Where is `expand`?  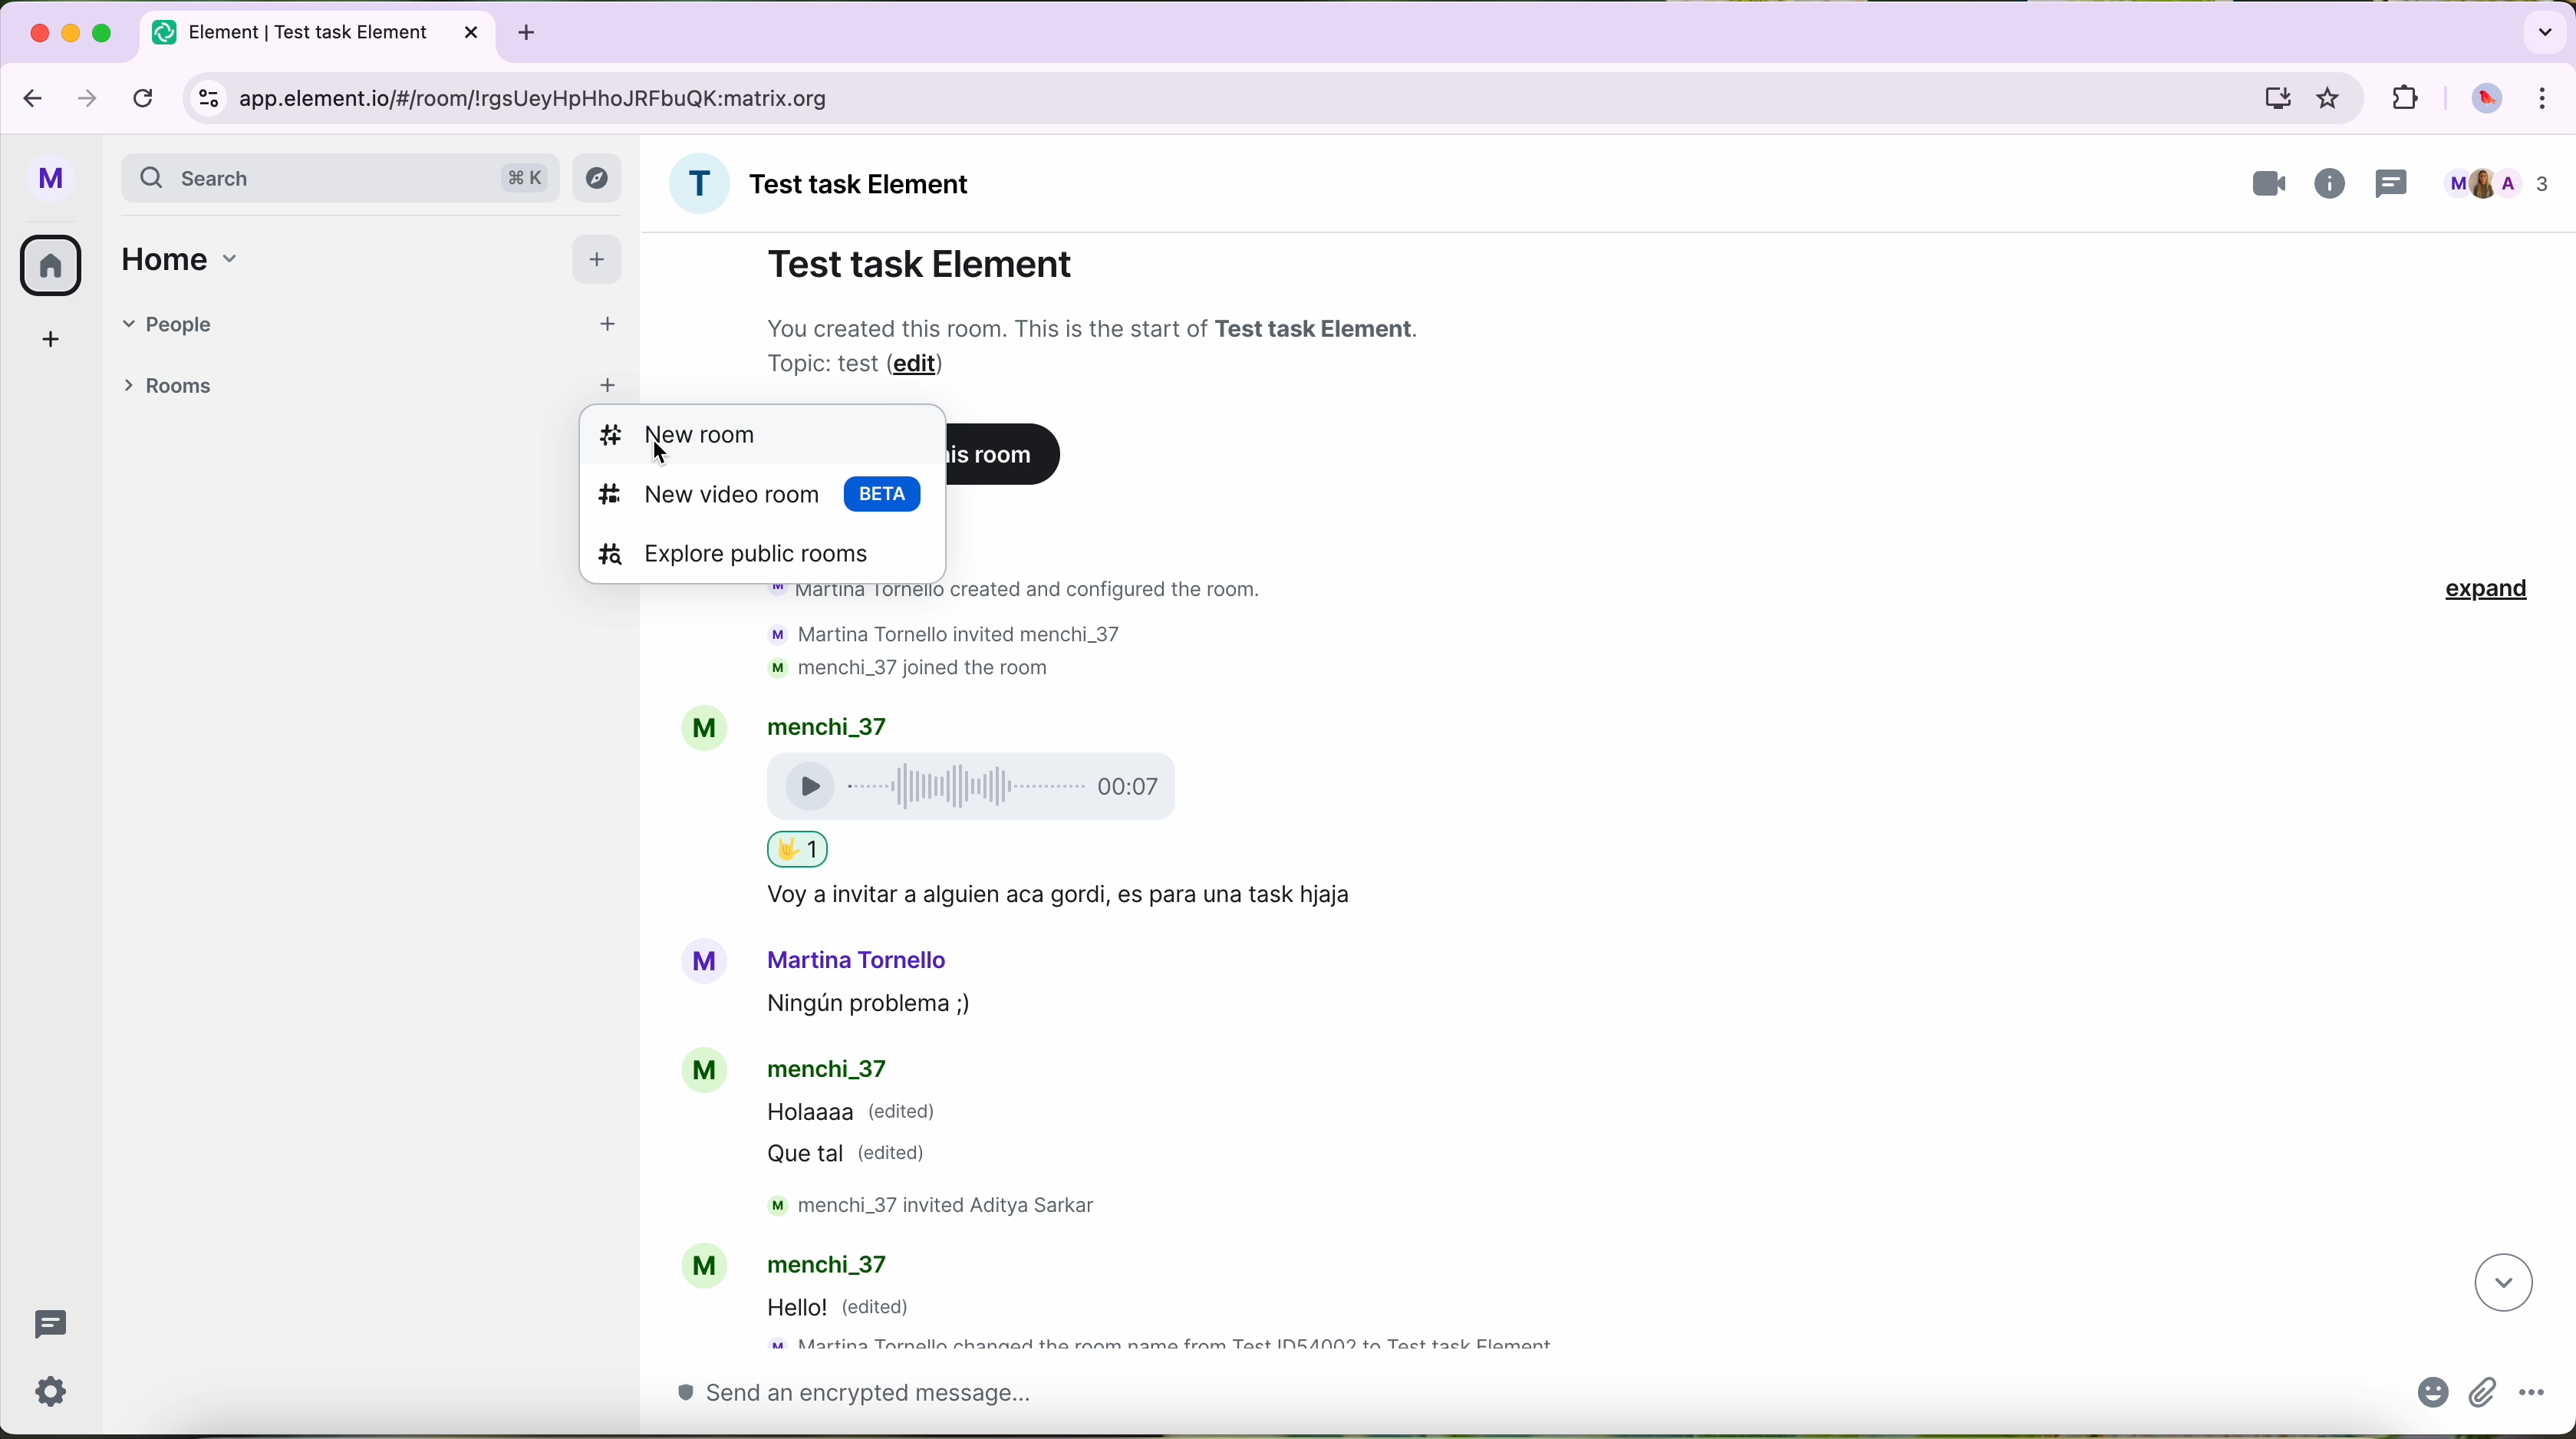 expand is located at coordinates (2489, 592).